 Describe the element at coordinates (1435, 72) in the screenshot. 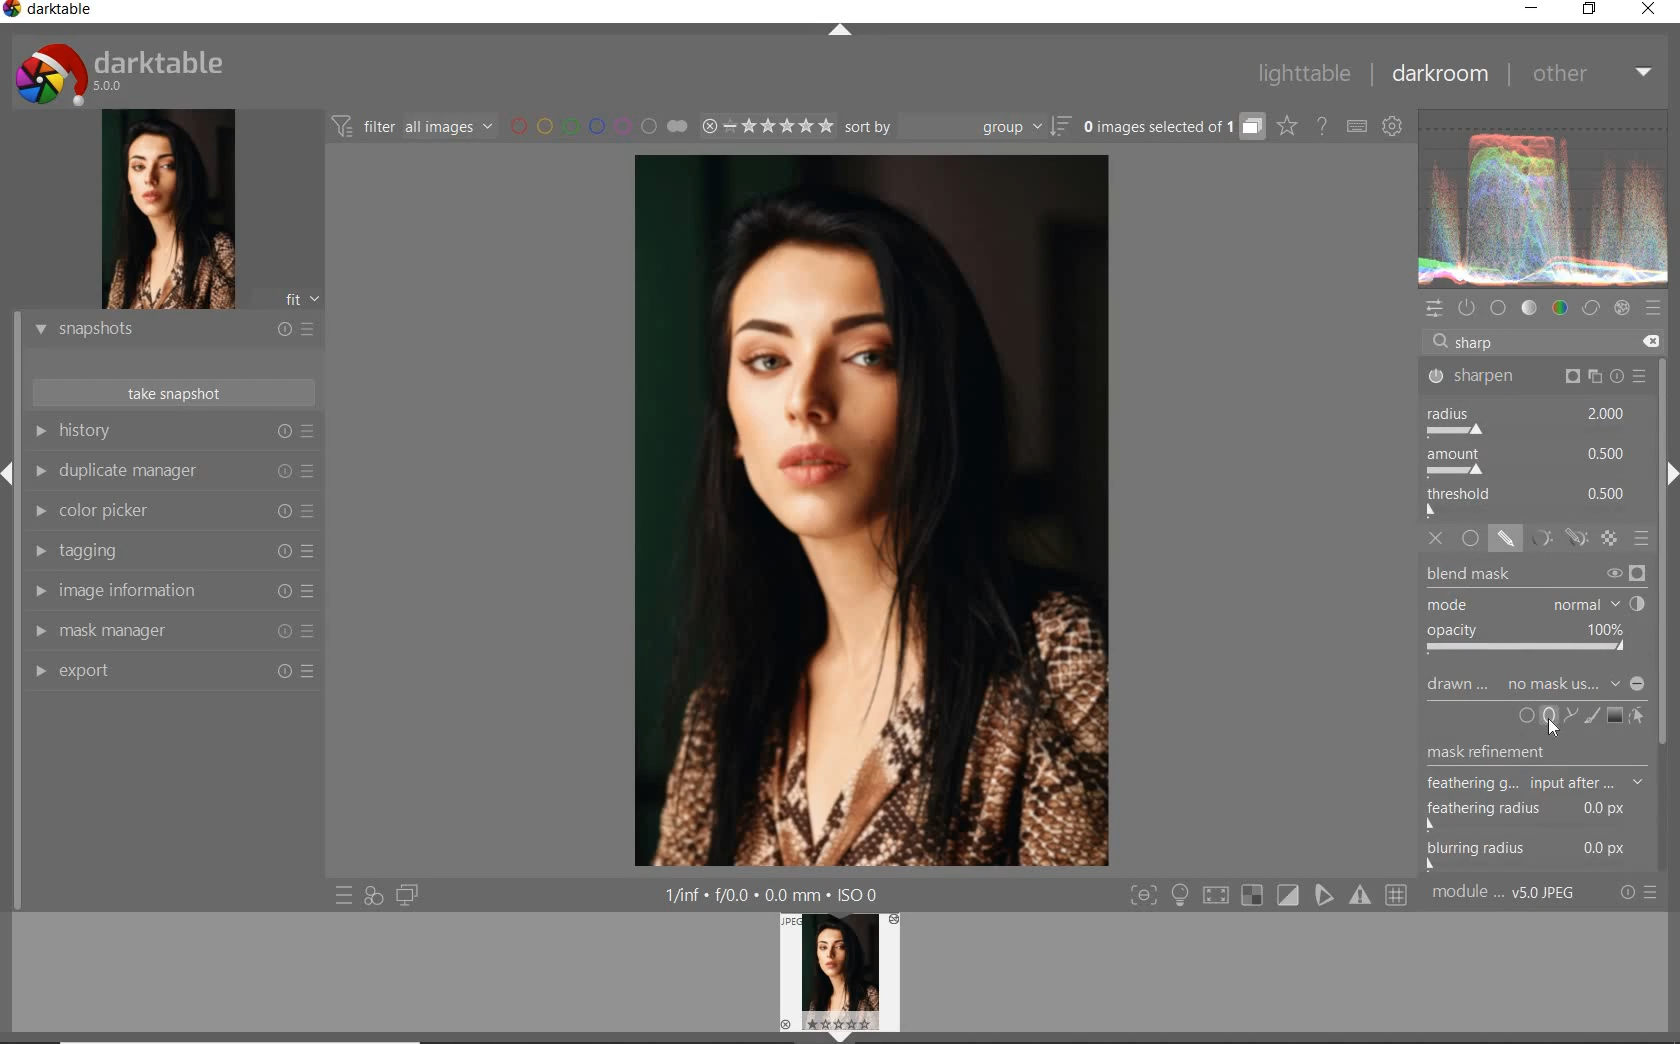

I see `darkroom` at that location.